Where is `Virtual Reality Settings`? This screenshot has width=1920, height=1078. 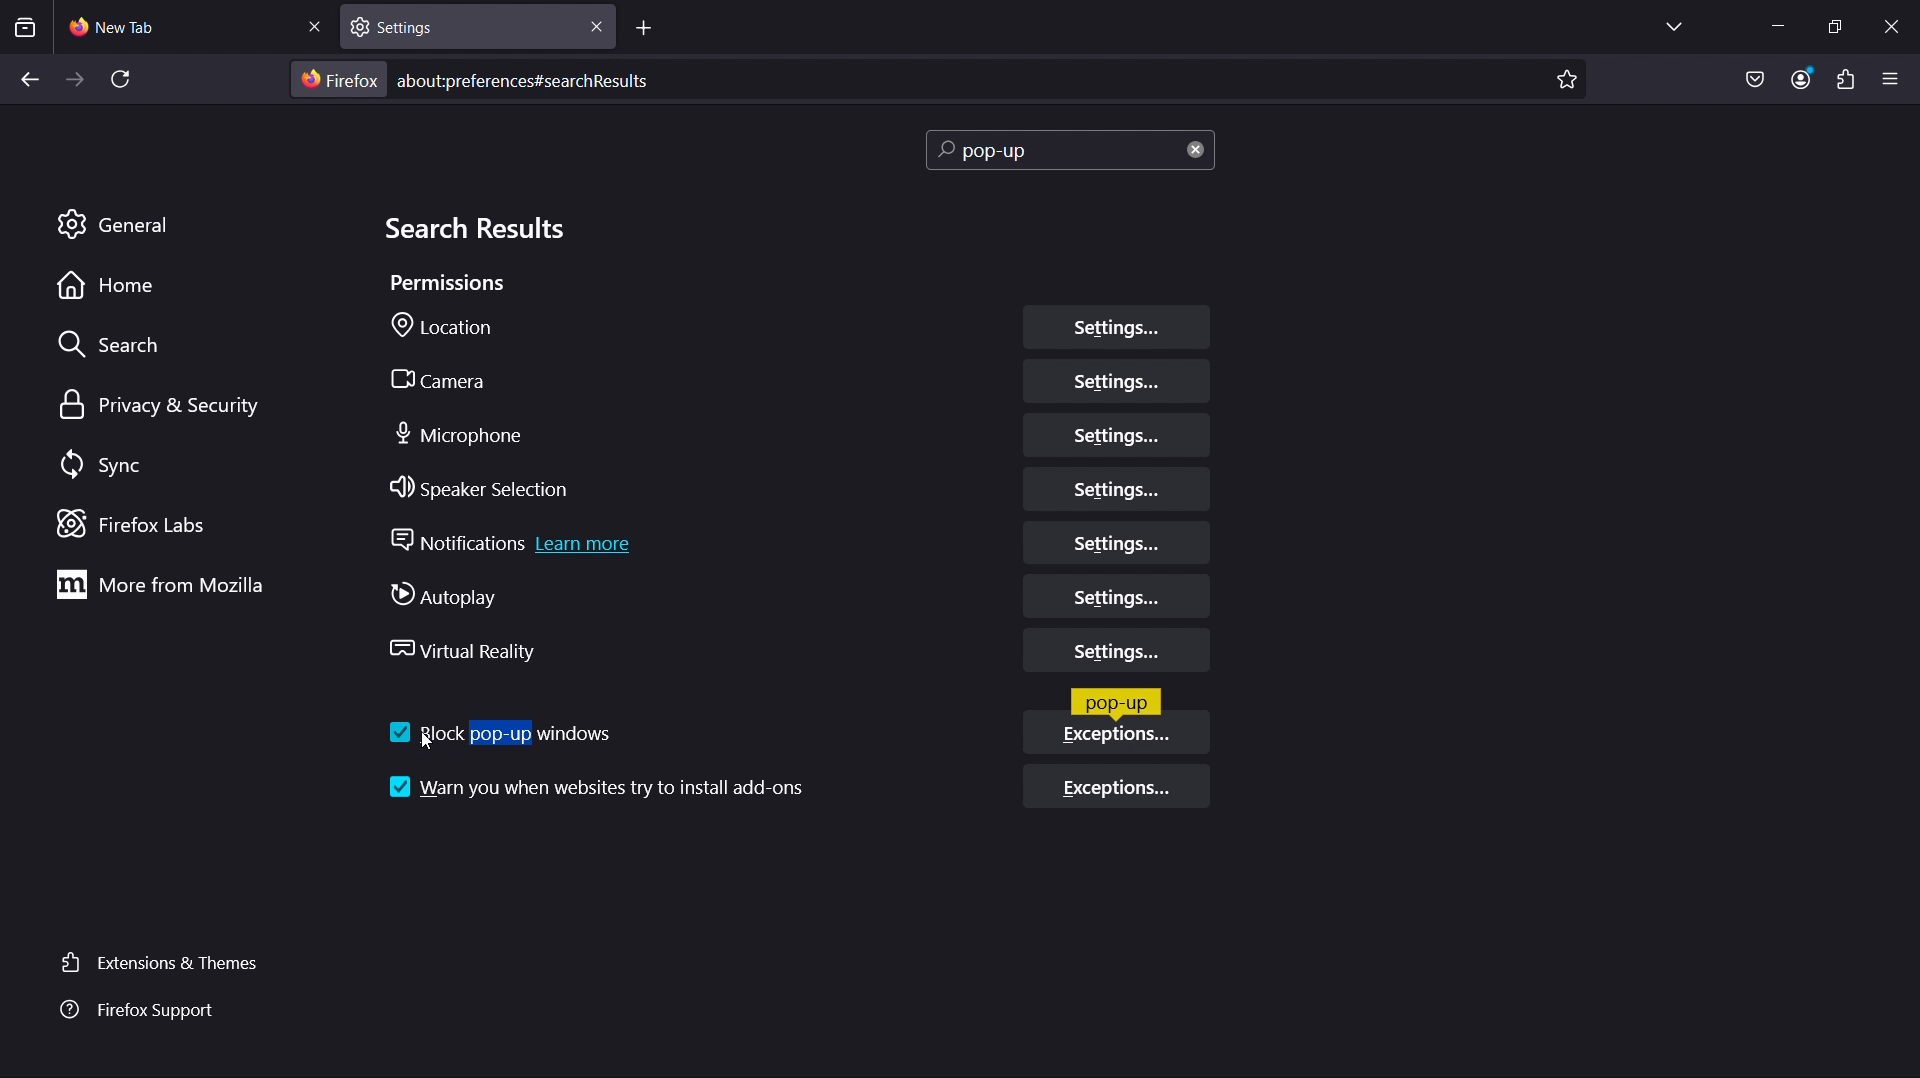 Virtual Reality Settings is located at coordinates (1116, 654).